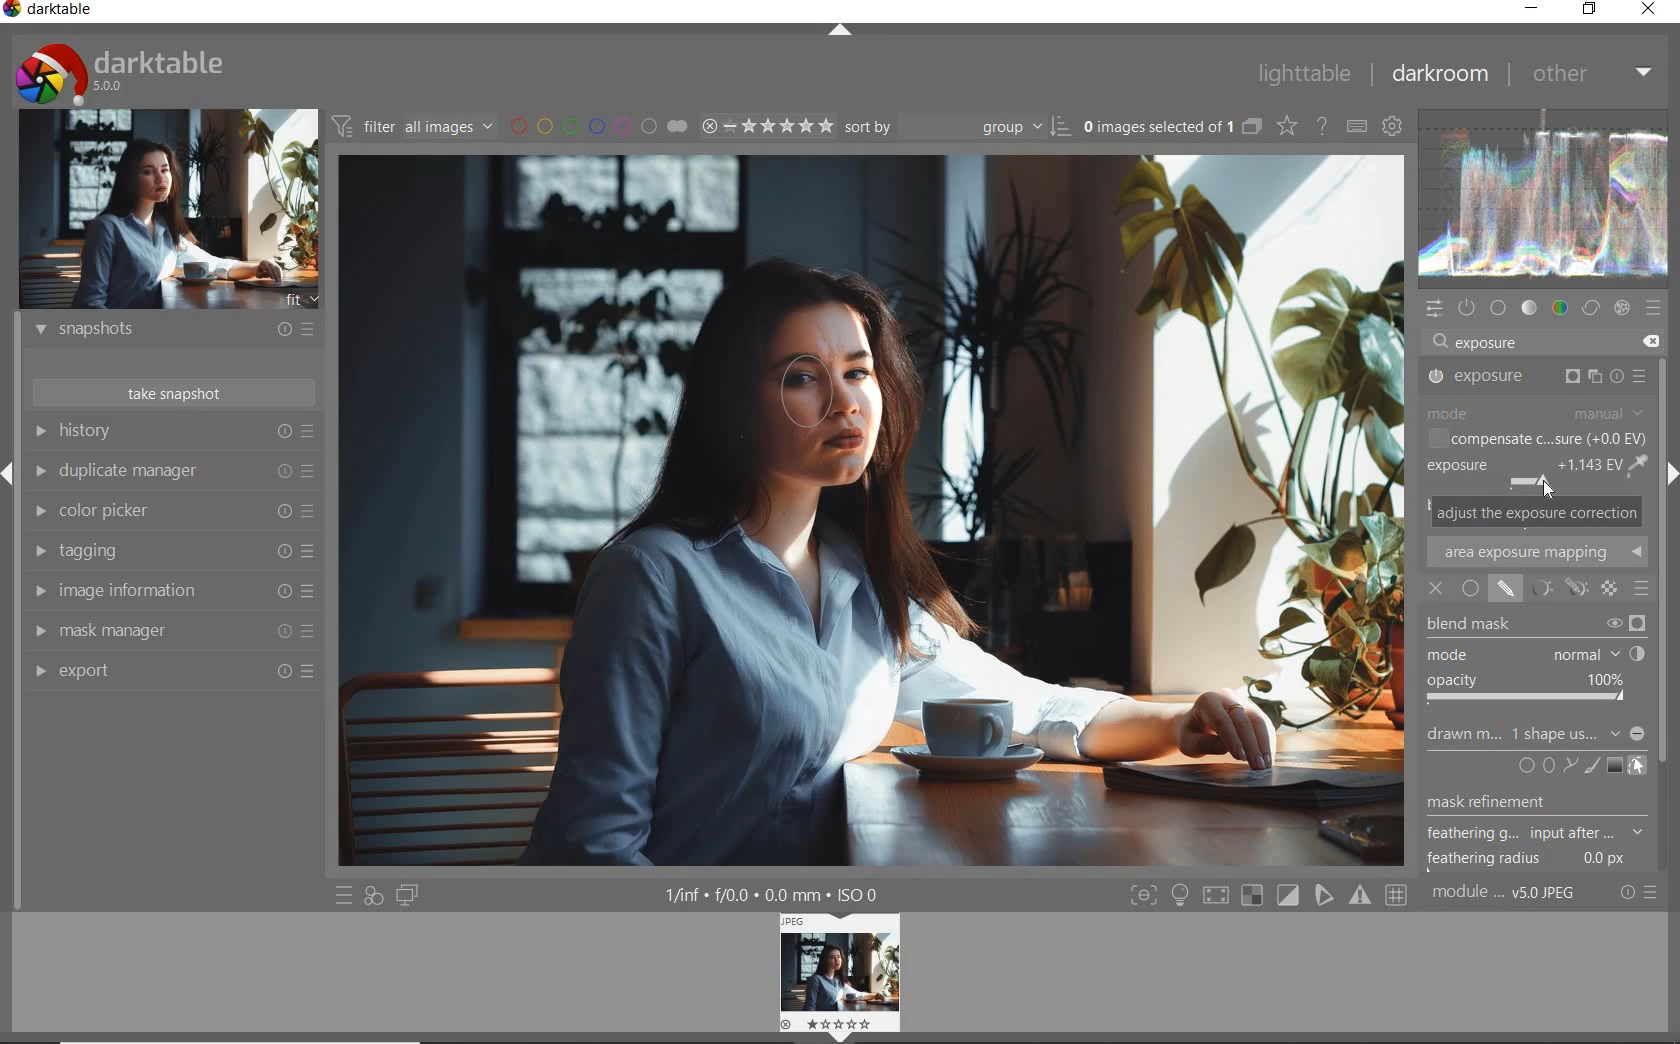 Image resolution: width=1680 pixels, height=1044 pixels. I want to click on MASK OPTIONS, so click(1553, 588).